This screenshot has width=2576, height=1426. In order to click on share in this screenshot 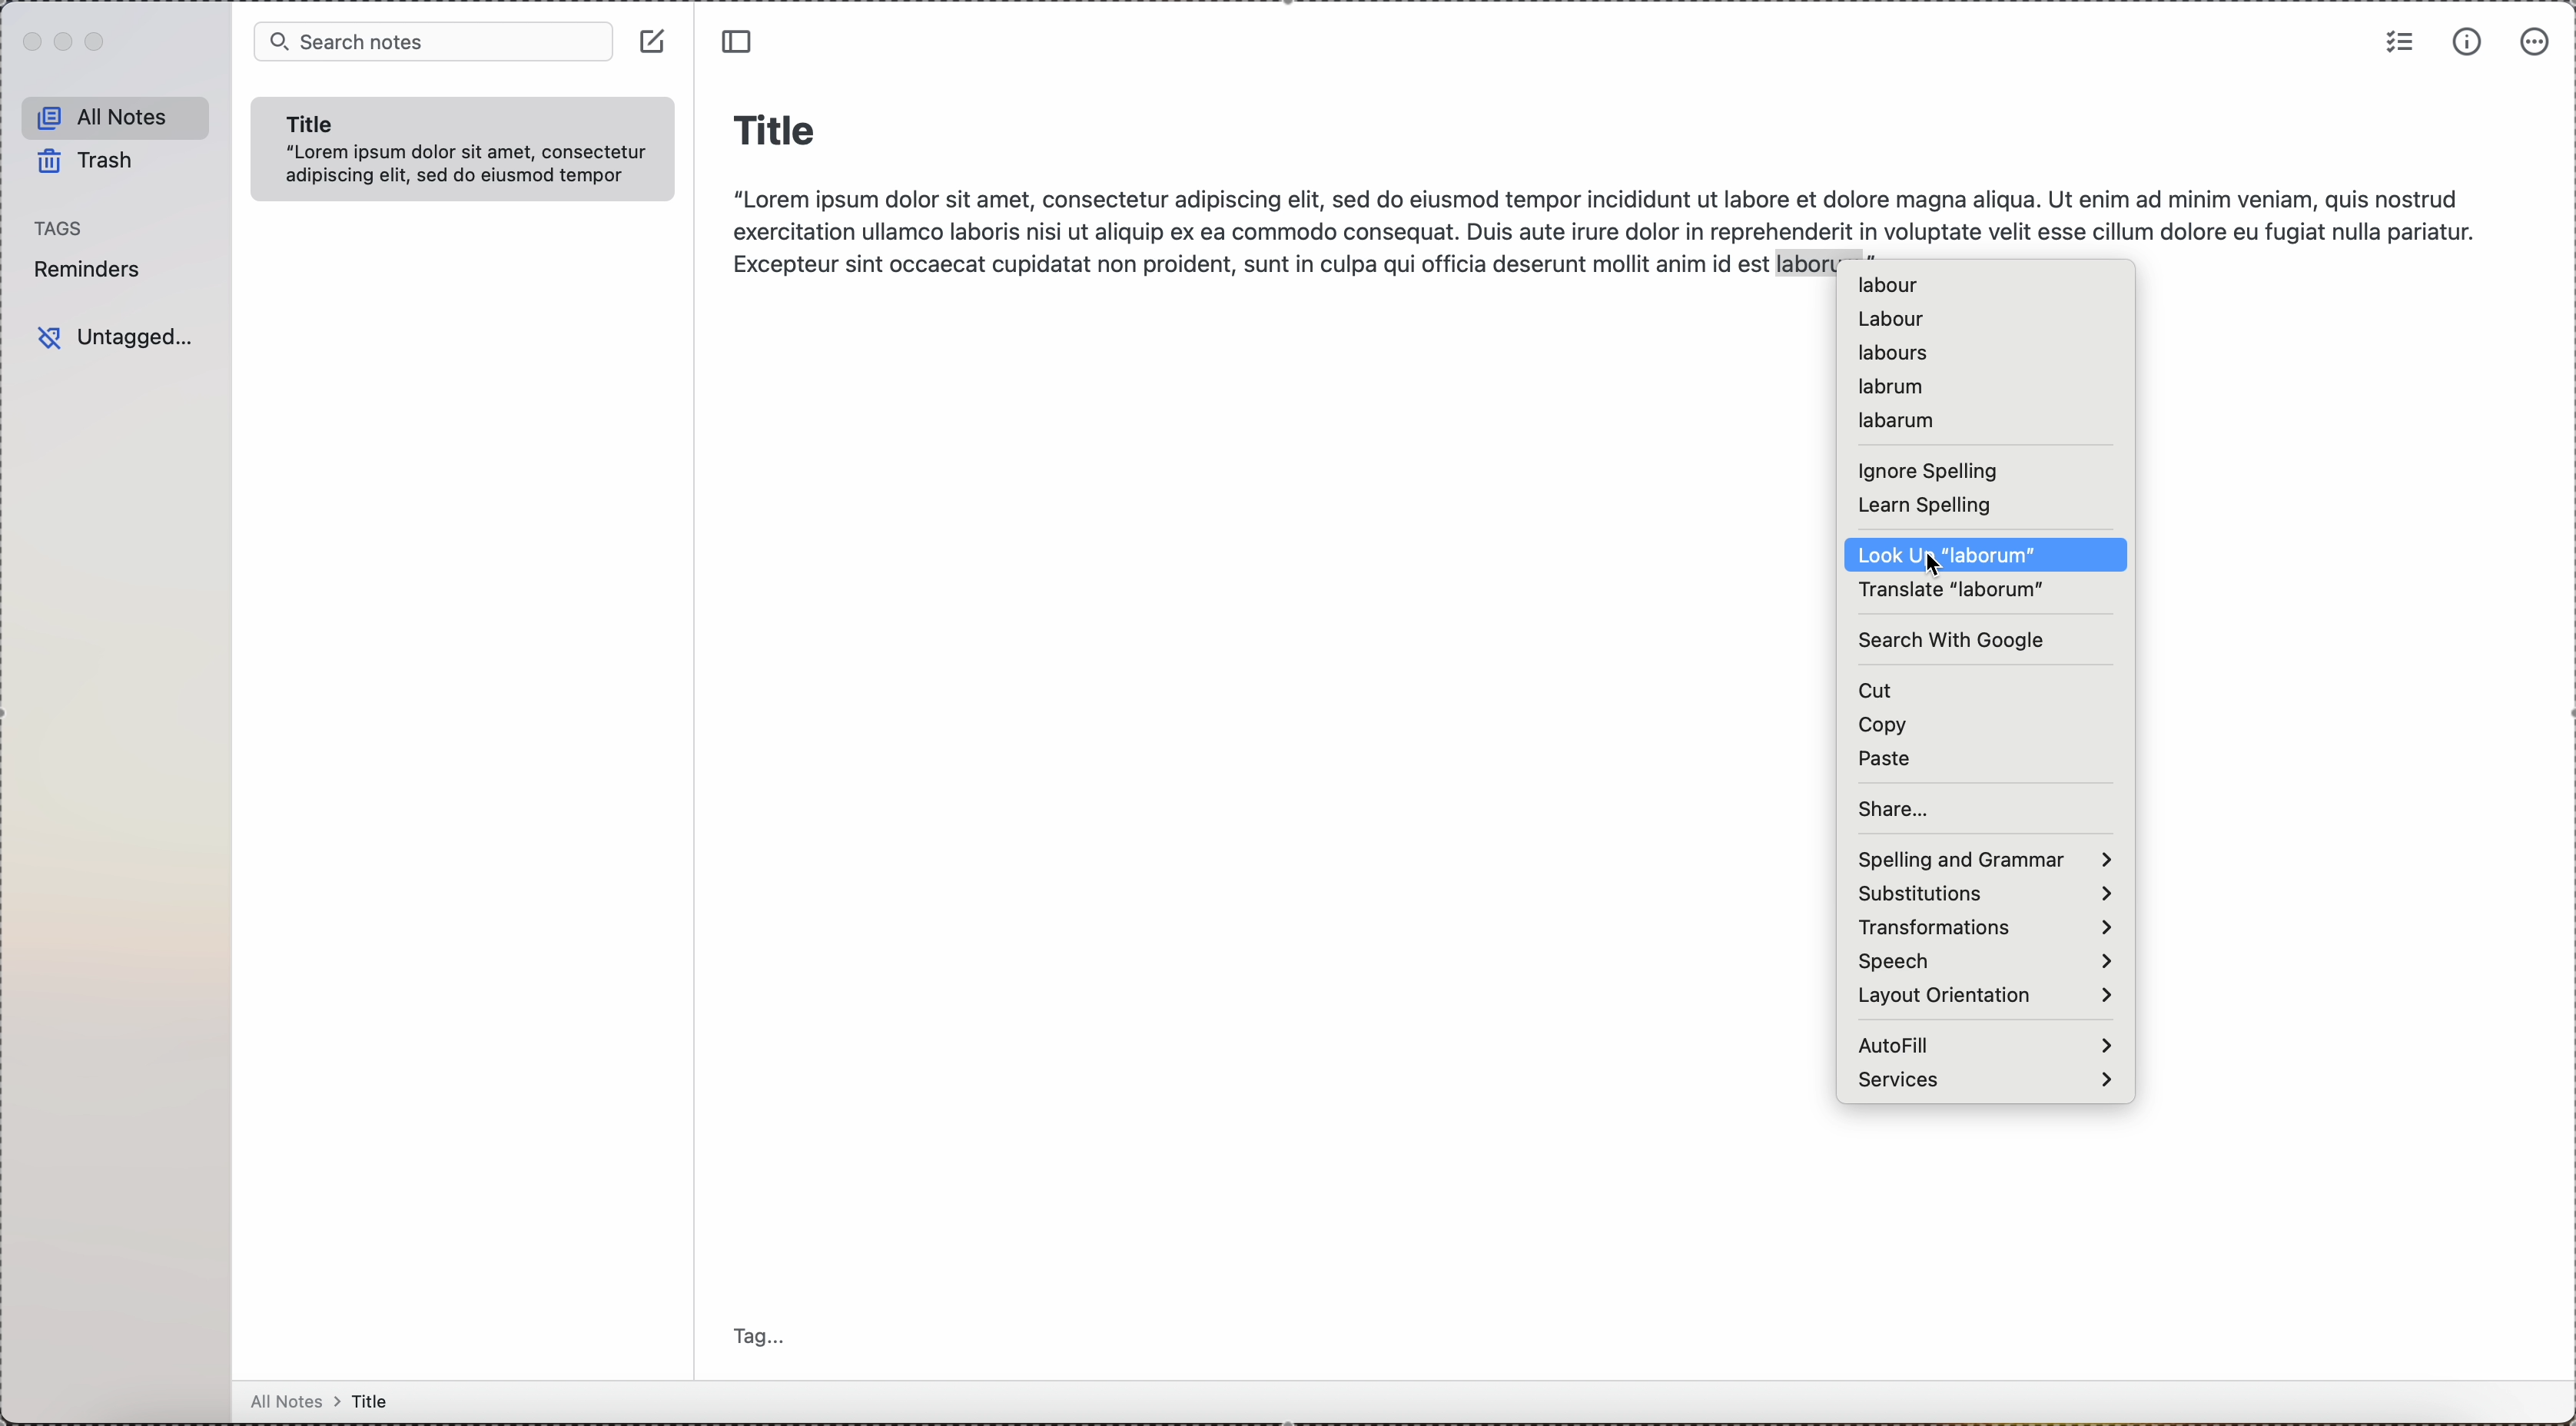, I will do `click(1894, 809)`.